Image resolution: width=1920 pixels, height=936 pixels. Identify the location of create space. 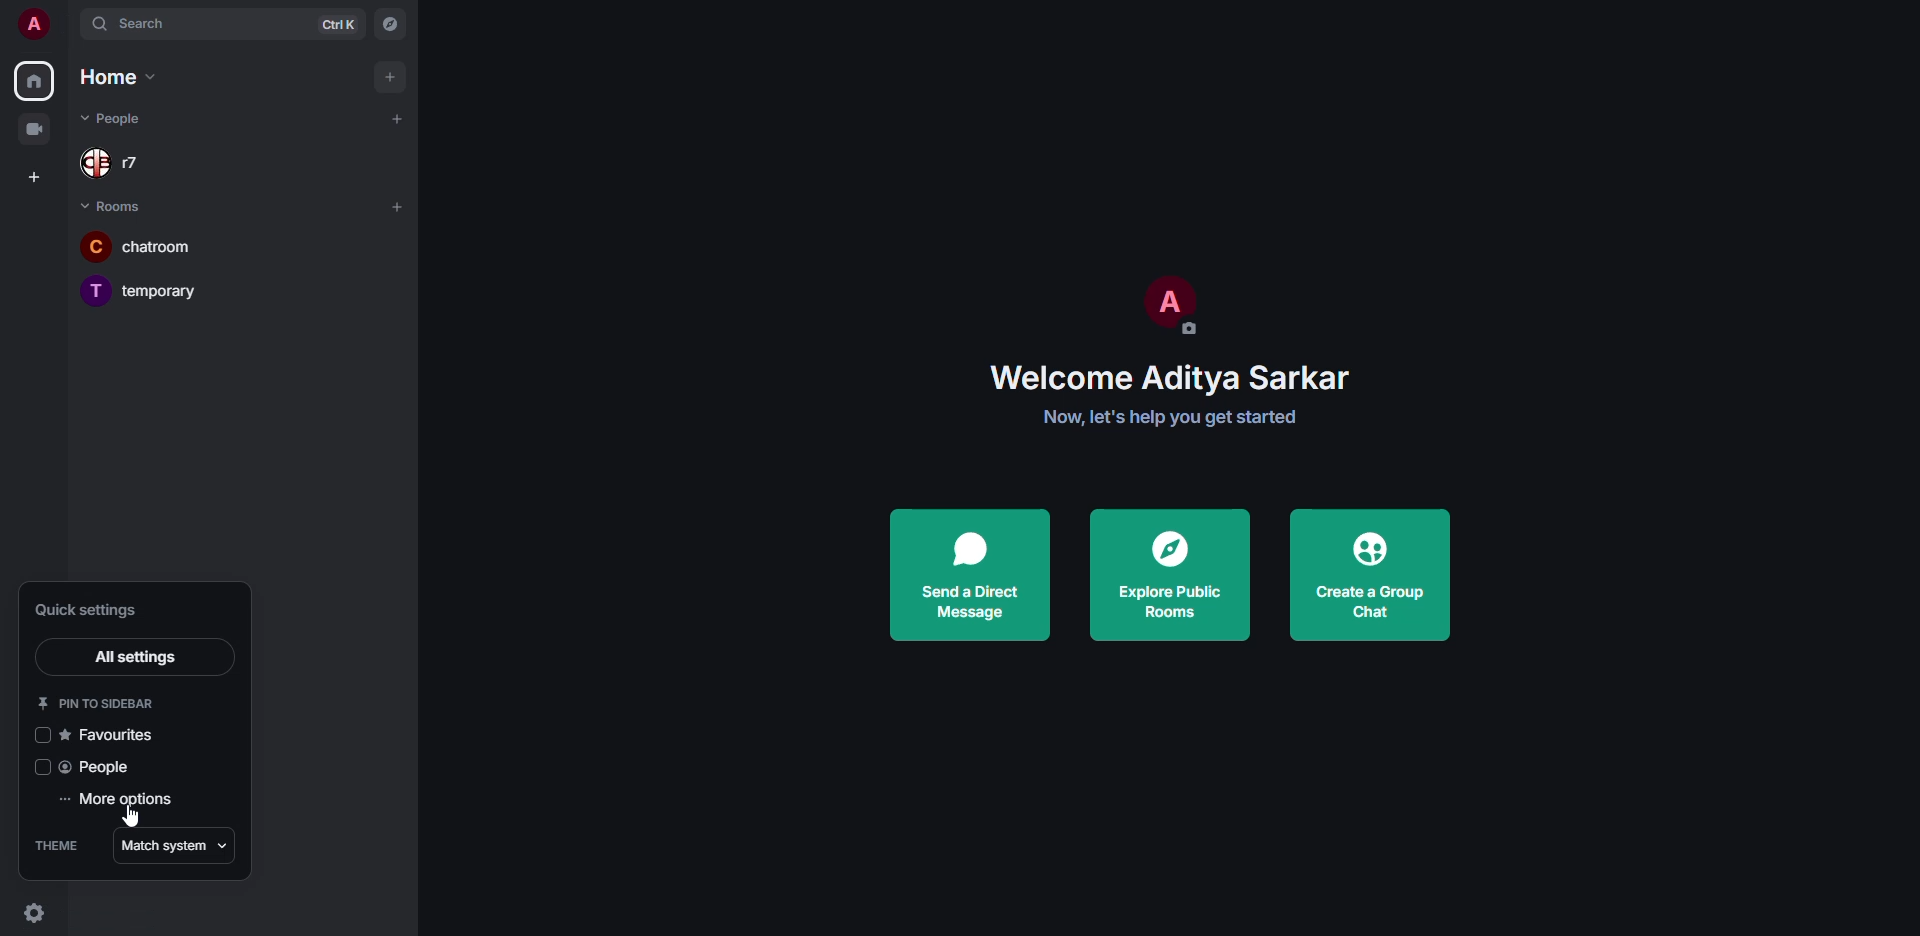
(37, 174).